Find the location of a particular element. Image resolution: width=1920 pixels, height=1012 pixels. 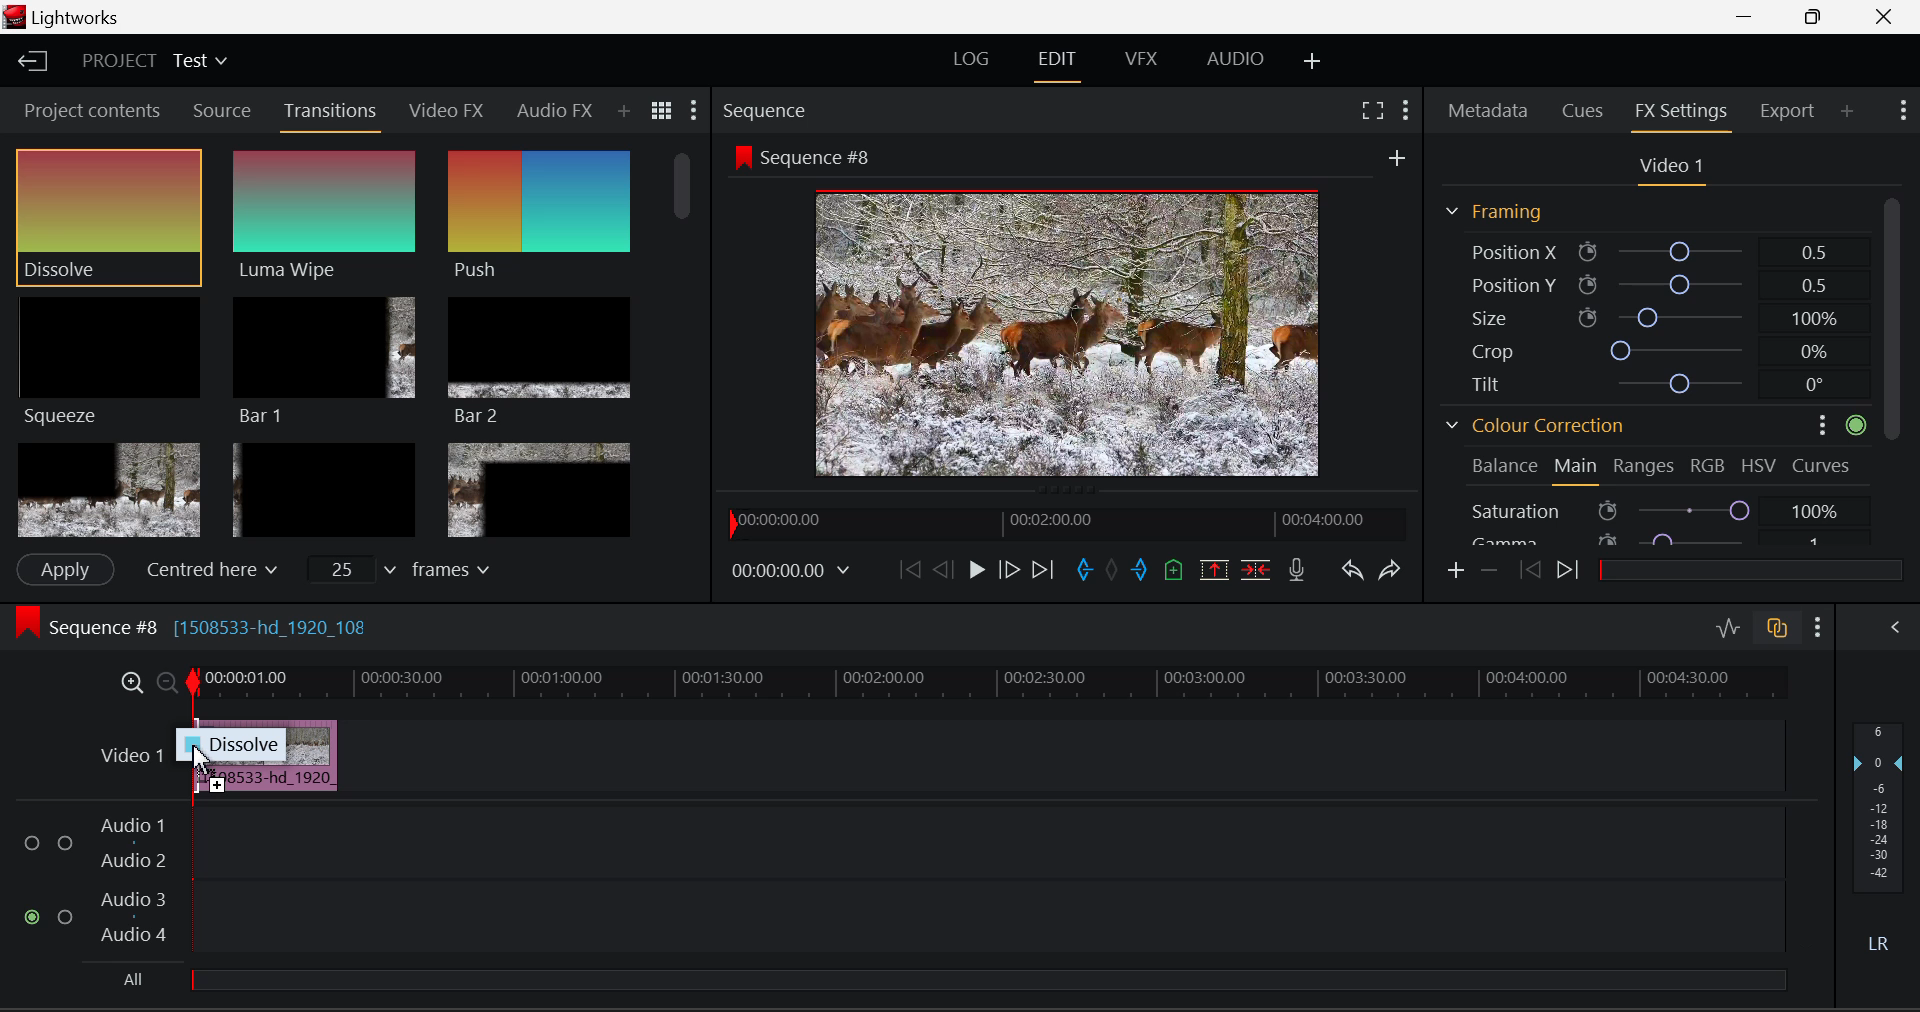

Crop is located at coordinates (1646, 349).